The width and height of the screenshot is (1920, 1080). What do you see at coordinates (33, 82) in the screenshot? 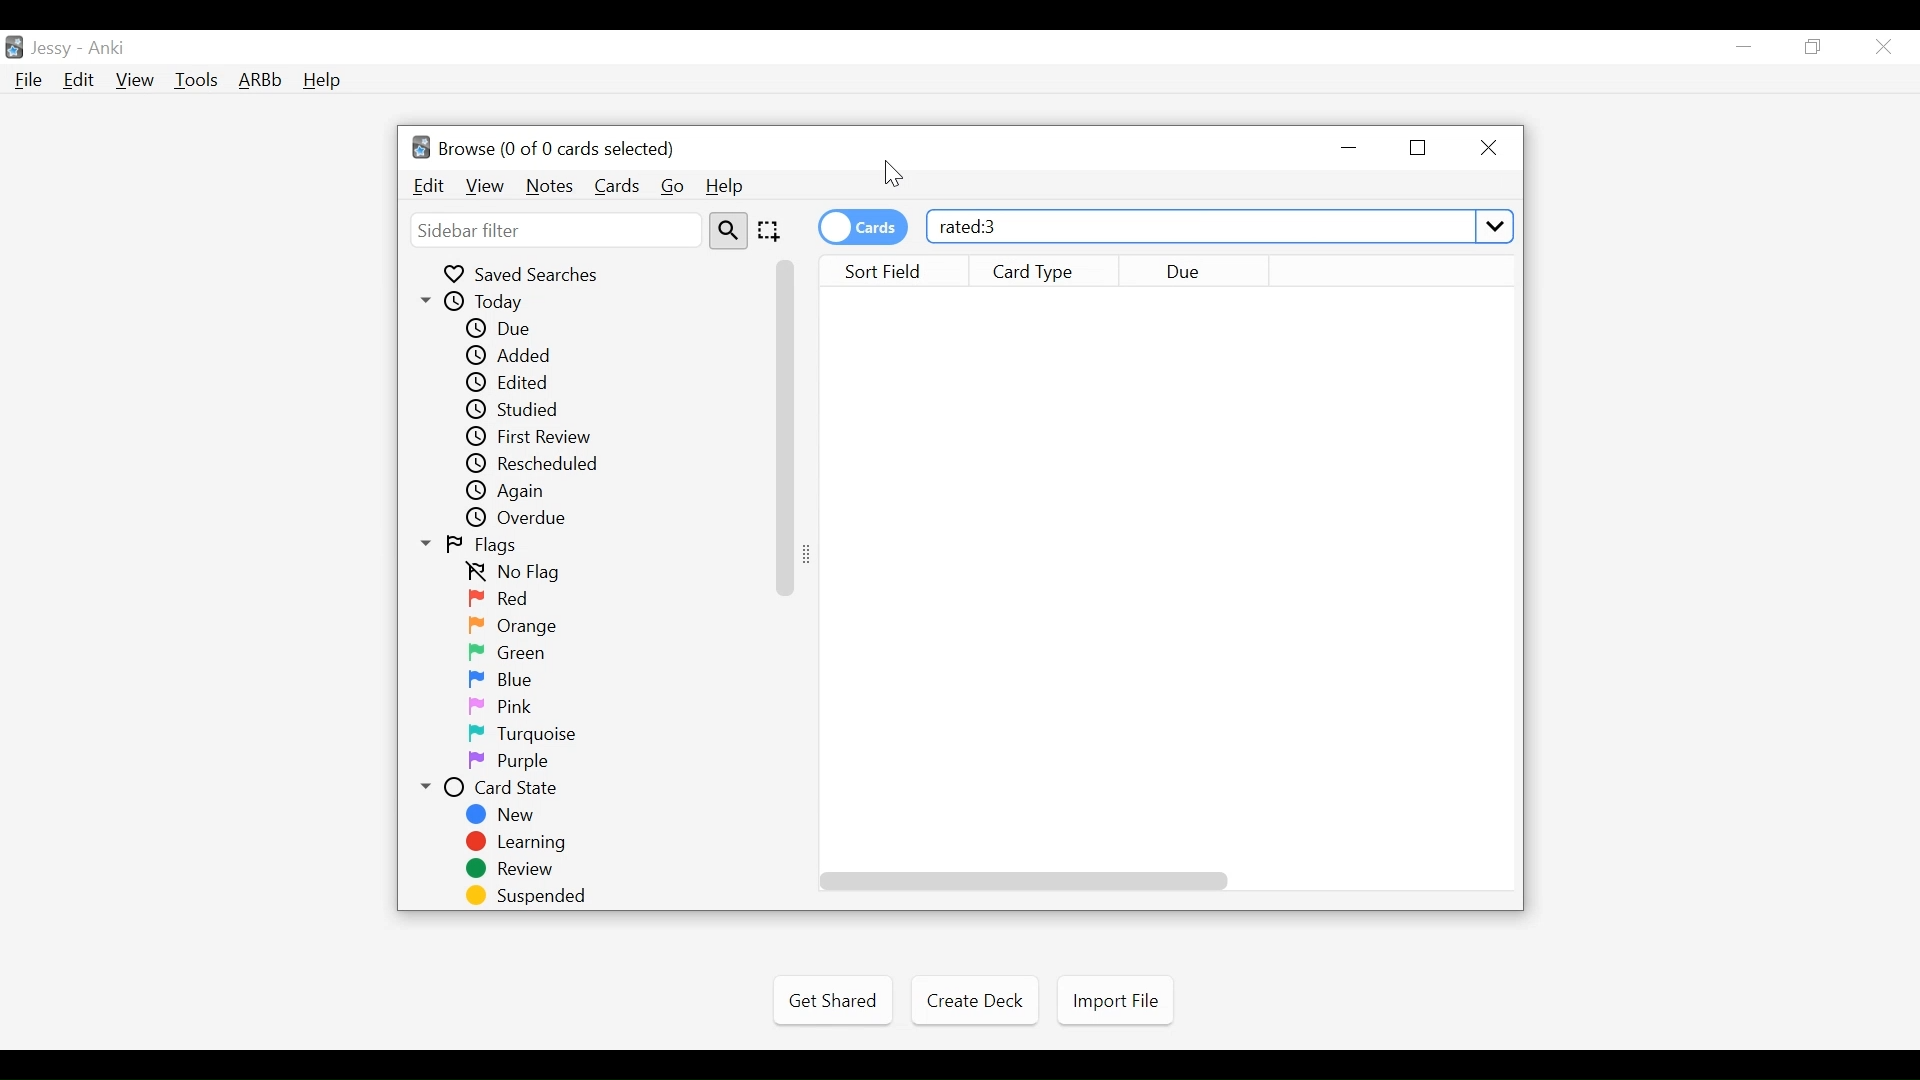
I see `File` at bounding box center [33, 82].